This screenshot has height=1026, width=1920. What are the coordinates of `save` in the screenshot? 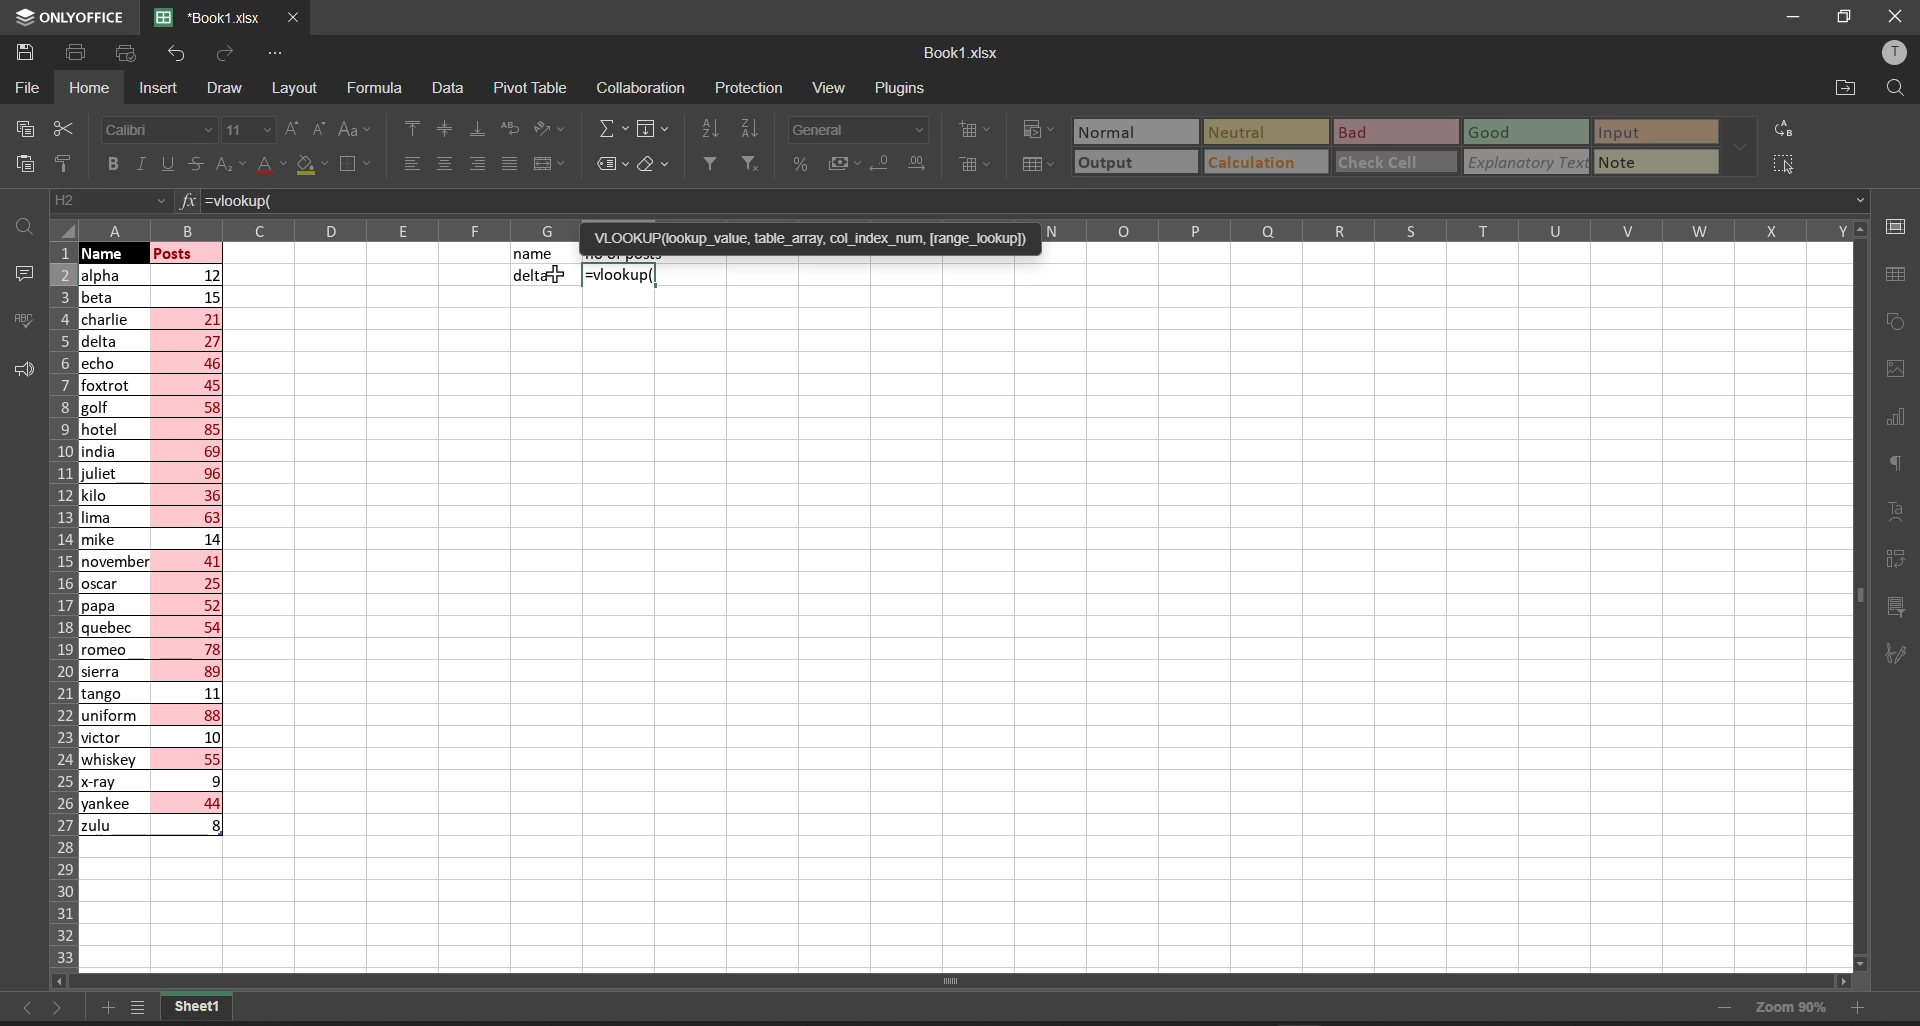 It's located at (24, 53).